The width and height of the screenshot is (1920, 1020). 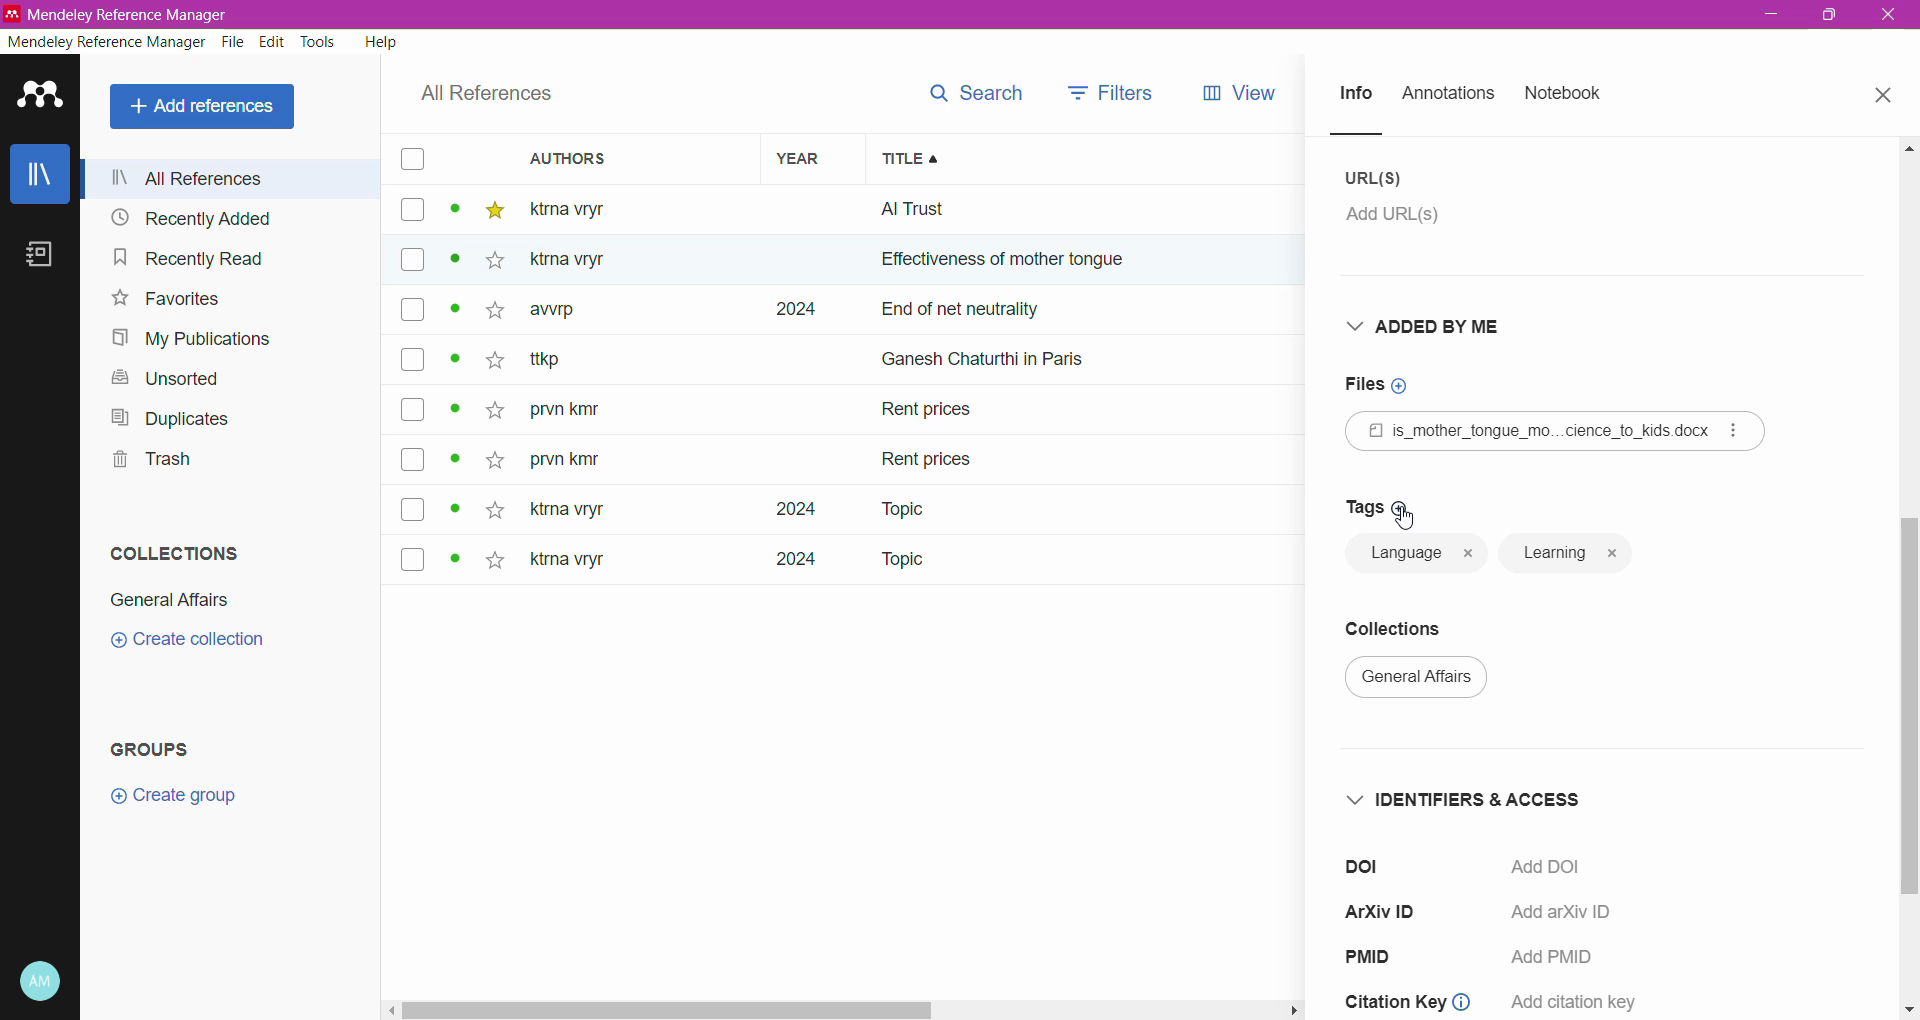 What do you see at coordinates (1387, 907) in the screenshot?
I see `ArXiV ID` at bounding box center [1387, 907].